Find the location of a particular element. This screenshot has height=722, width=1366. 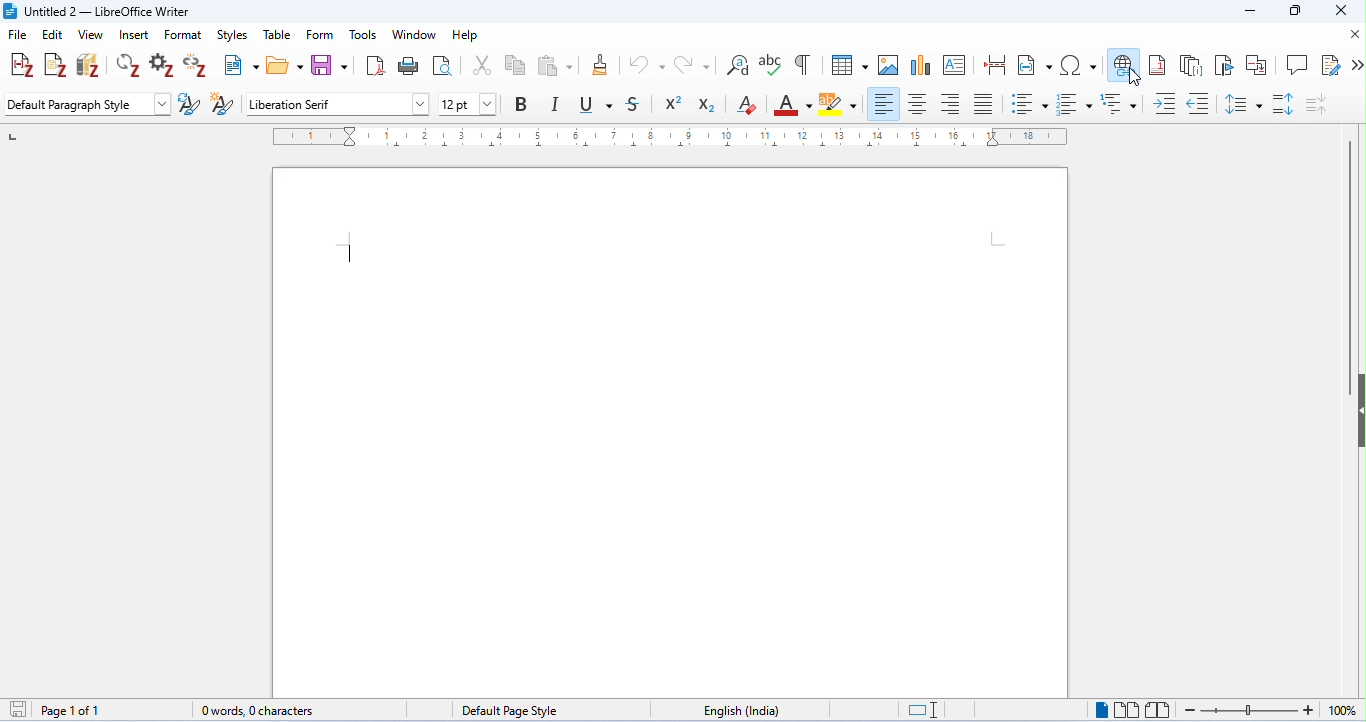

decrease paragraph spacing is located at coordinates (1316, 103).